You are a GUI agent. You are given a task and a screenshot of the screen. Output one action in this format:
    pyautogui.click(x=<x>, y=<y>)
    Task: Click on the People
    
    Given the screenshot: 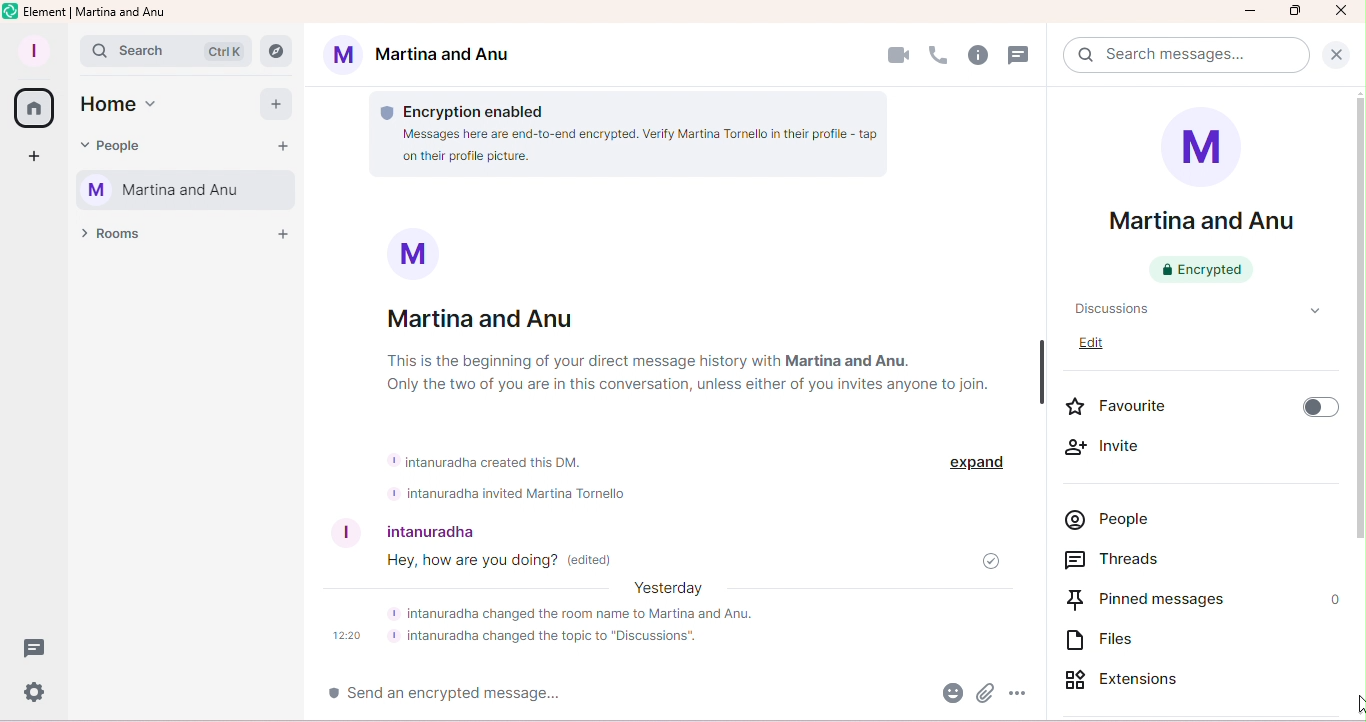 What is the action you would take?
    pyautogui.click(x=116, y=147)
    